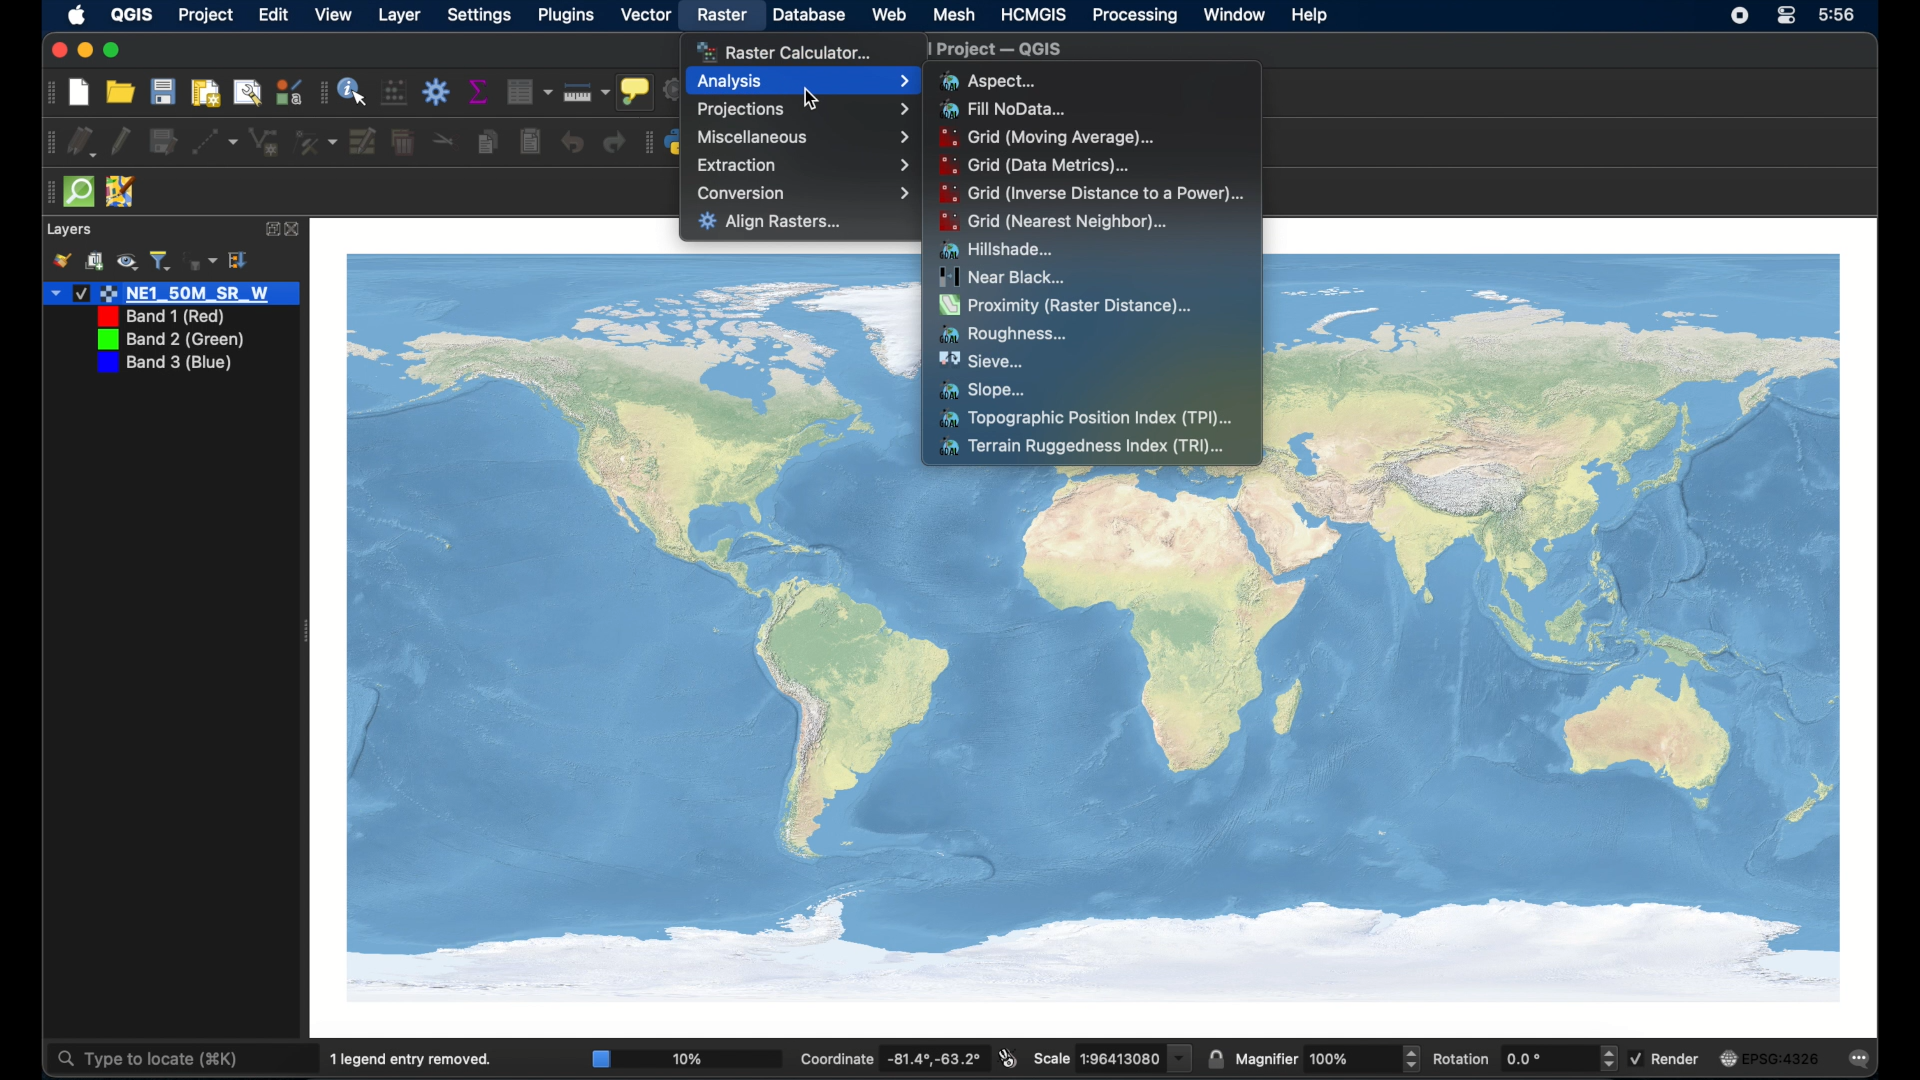 The width and height of the screenshot is (1920, 1080). Describe the element at coordinates (320, 92) in the screenshot. I see `drag handle` at that location.